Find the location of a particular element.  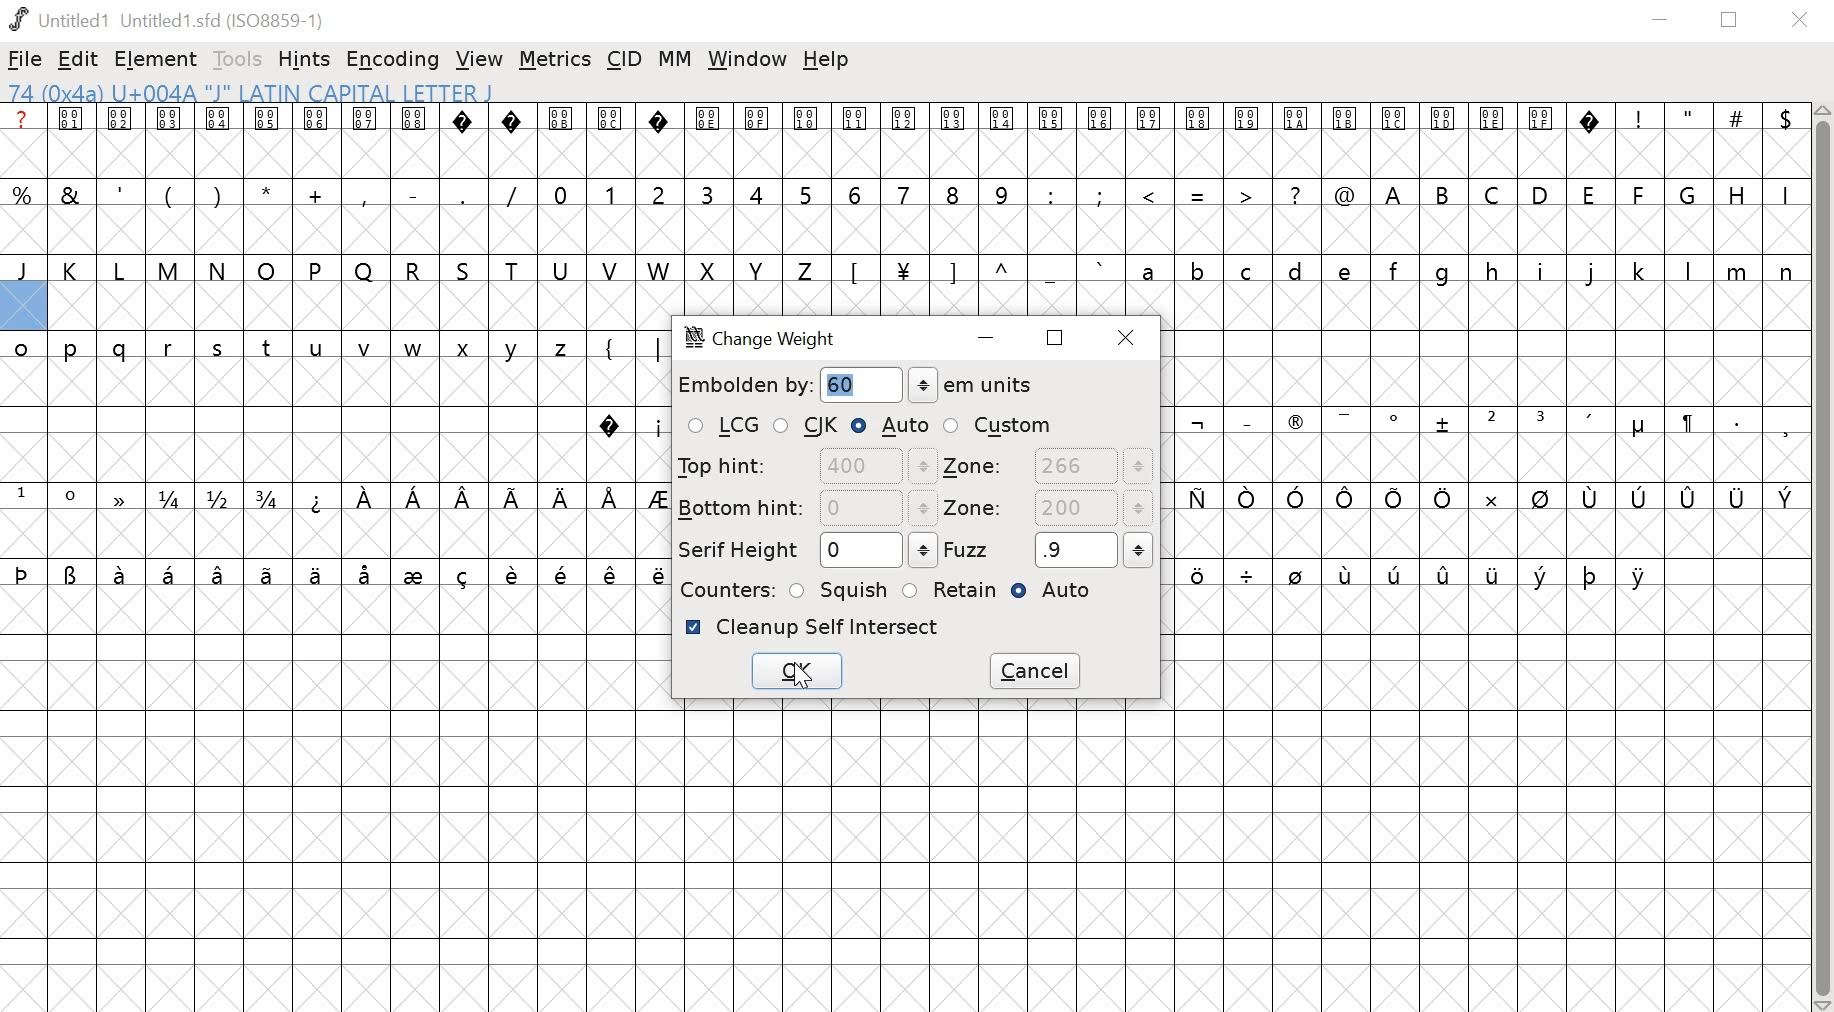

CLEANUP self intersect is located at coordinates (813, 627).